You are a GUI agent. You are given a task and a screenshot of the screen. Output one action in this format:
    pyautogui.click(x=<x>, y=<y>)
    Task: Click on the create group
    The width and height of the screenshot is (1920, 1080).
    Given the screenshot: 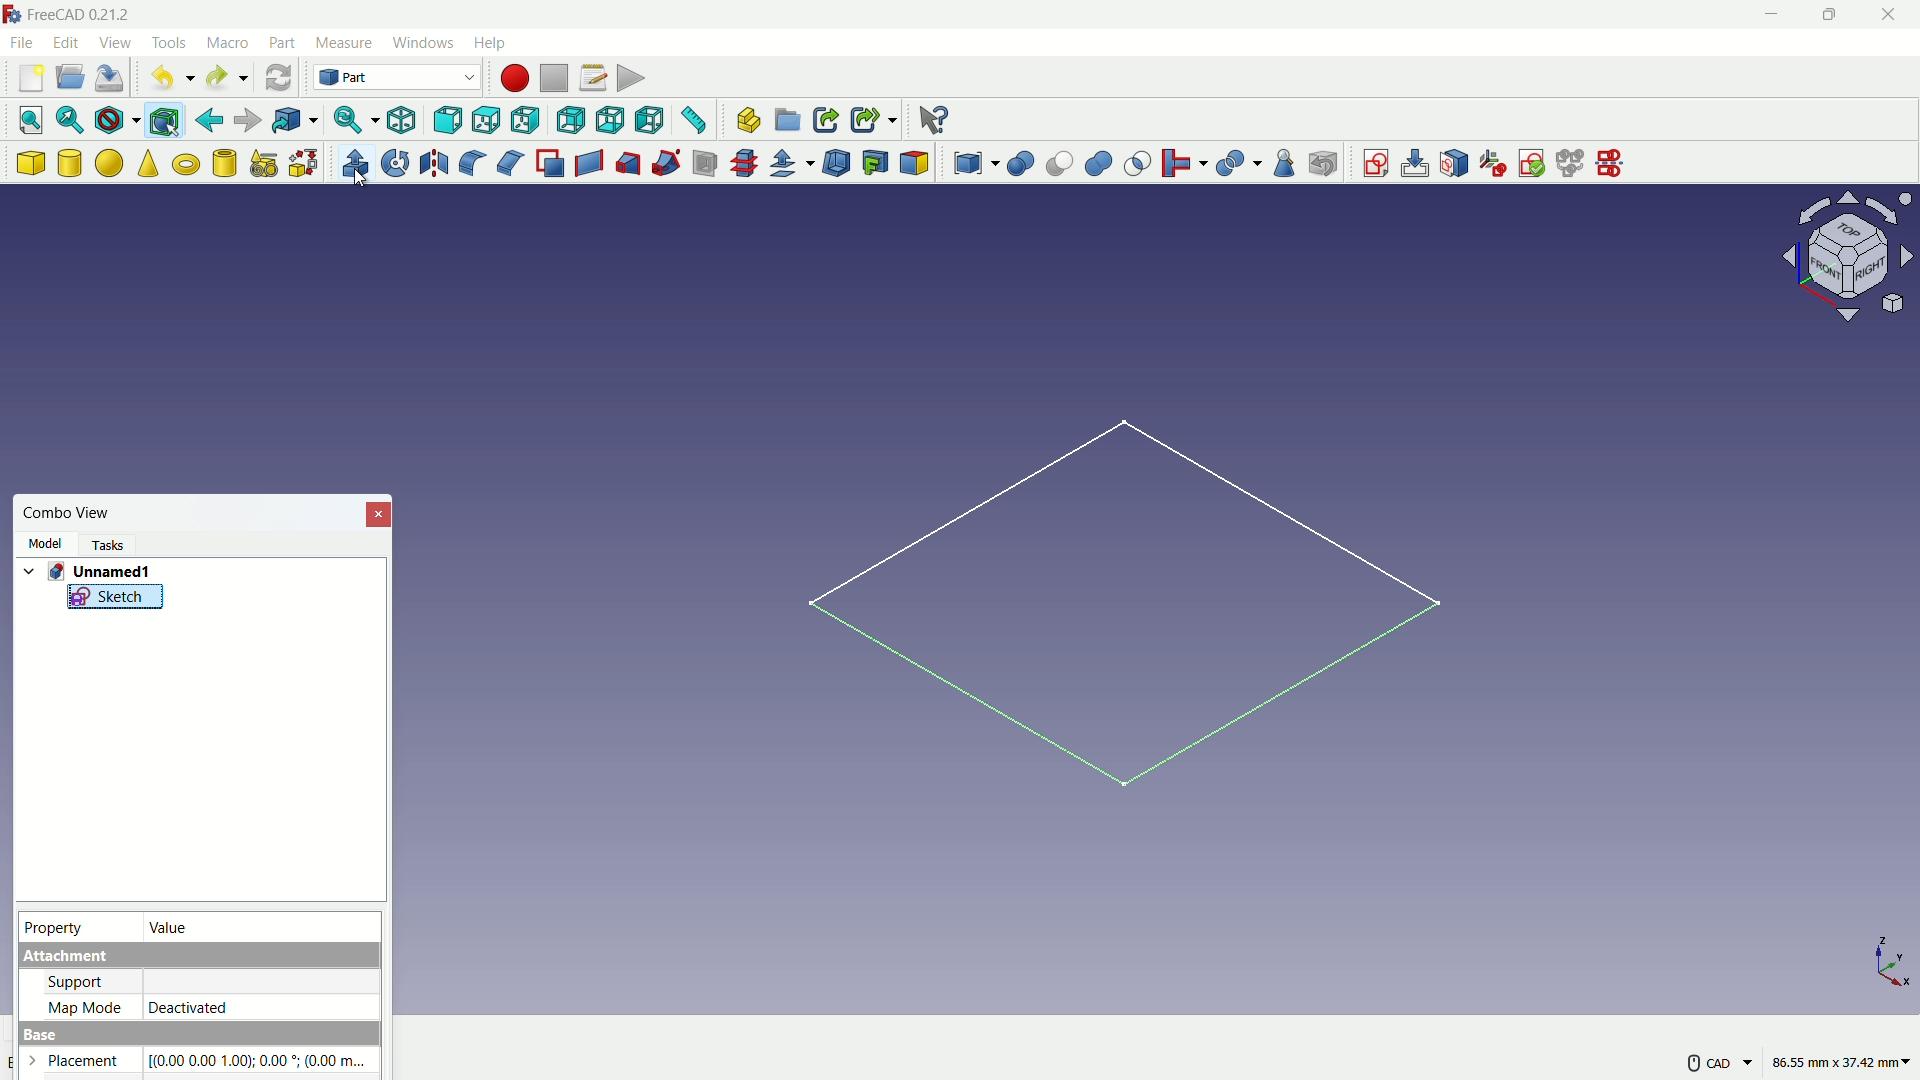 What is the action you would take?
    pyautogui.click(x=789, y=121)
    